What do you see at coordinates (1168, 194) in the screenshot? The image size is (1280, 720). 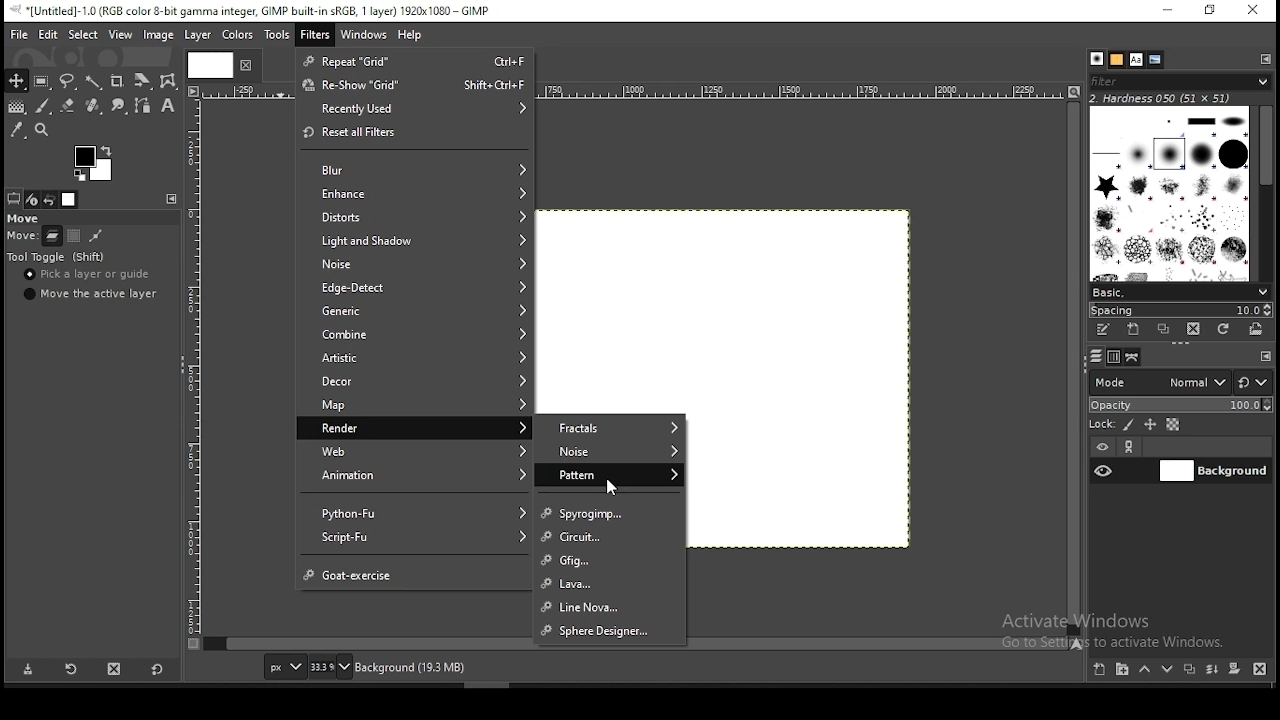 I see `brushes` at bounding box center [1168, 194].